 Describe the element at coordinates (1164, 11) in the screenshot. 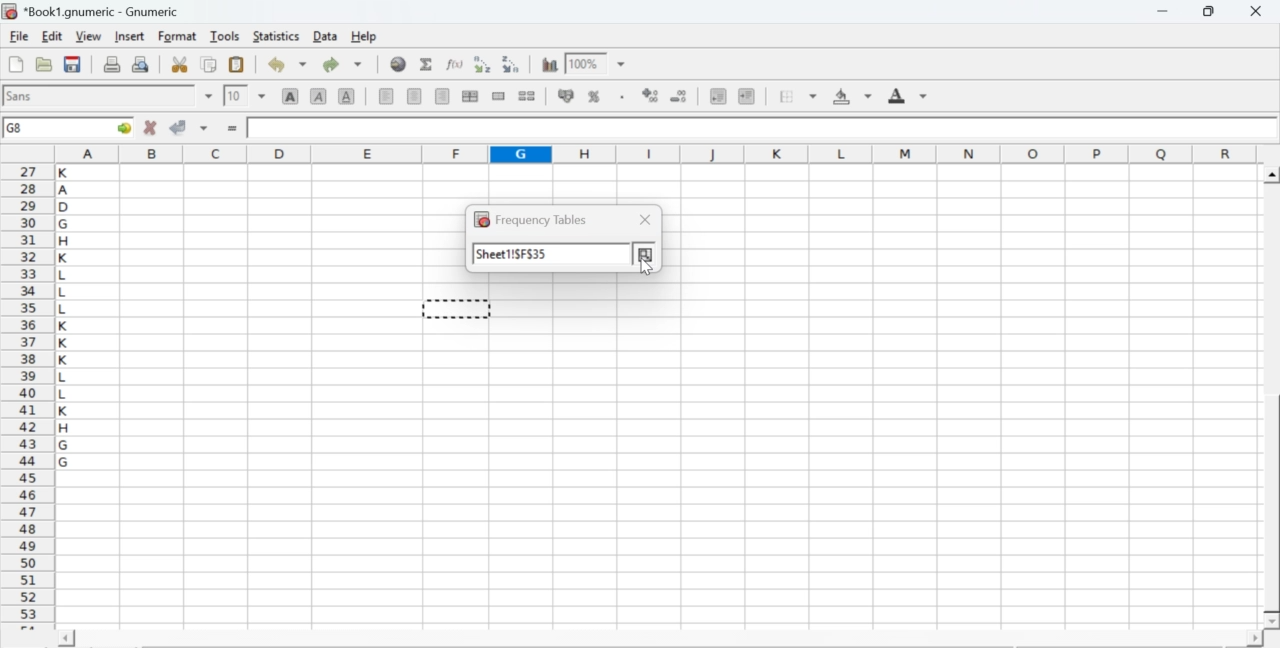

I see `minimize` at that location.